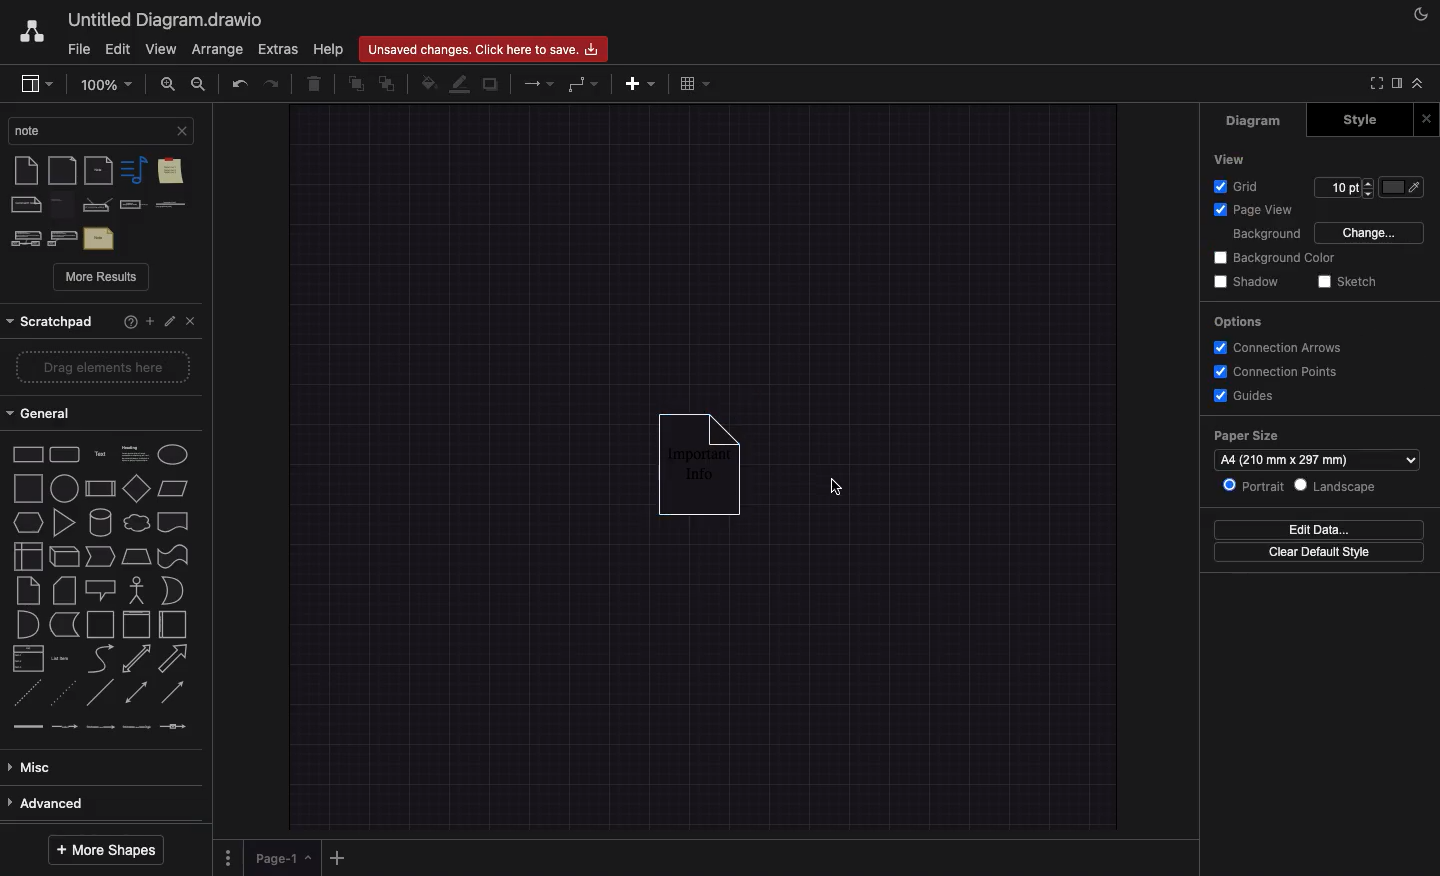  I want to click on Collapse, so click(1422, 85).